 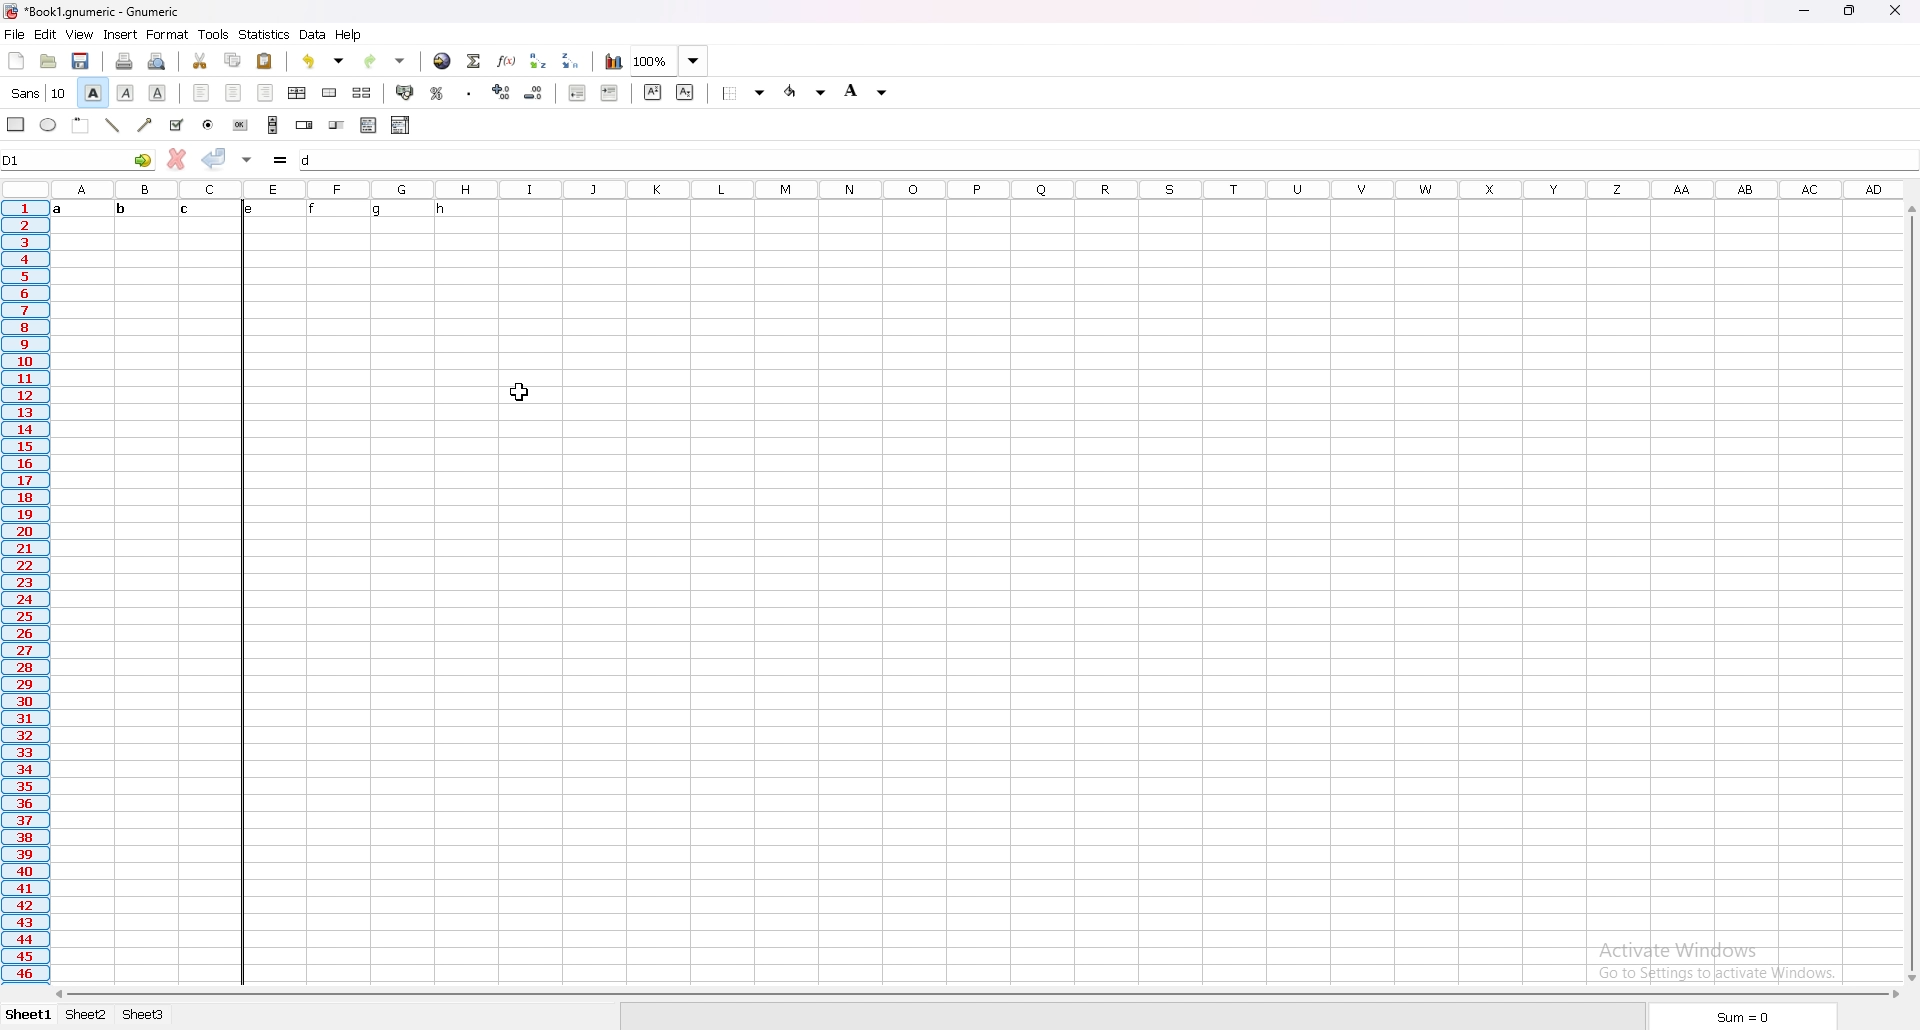 I want to click on cancel changes, so click(x=177, y=157).